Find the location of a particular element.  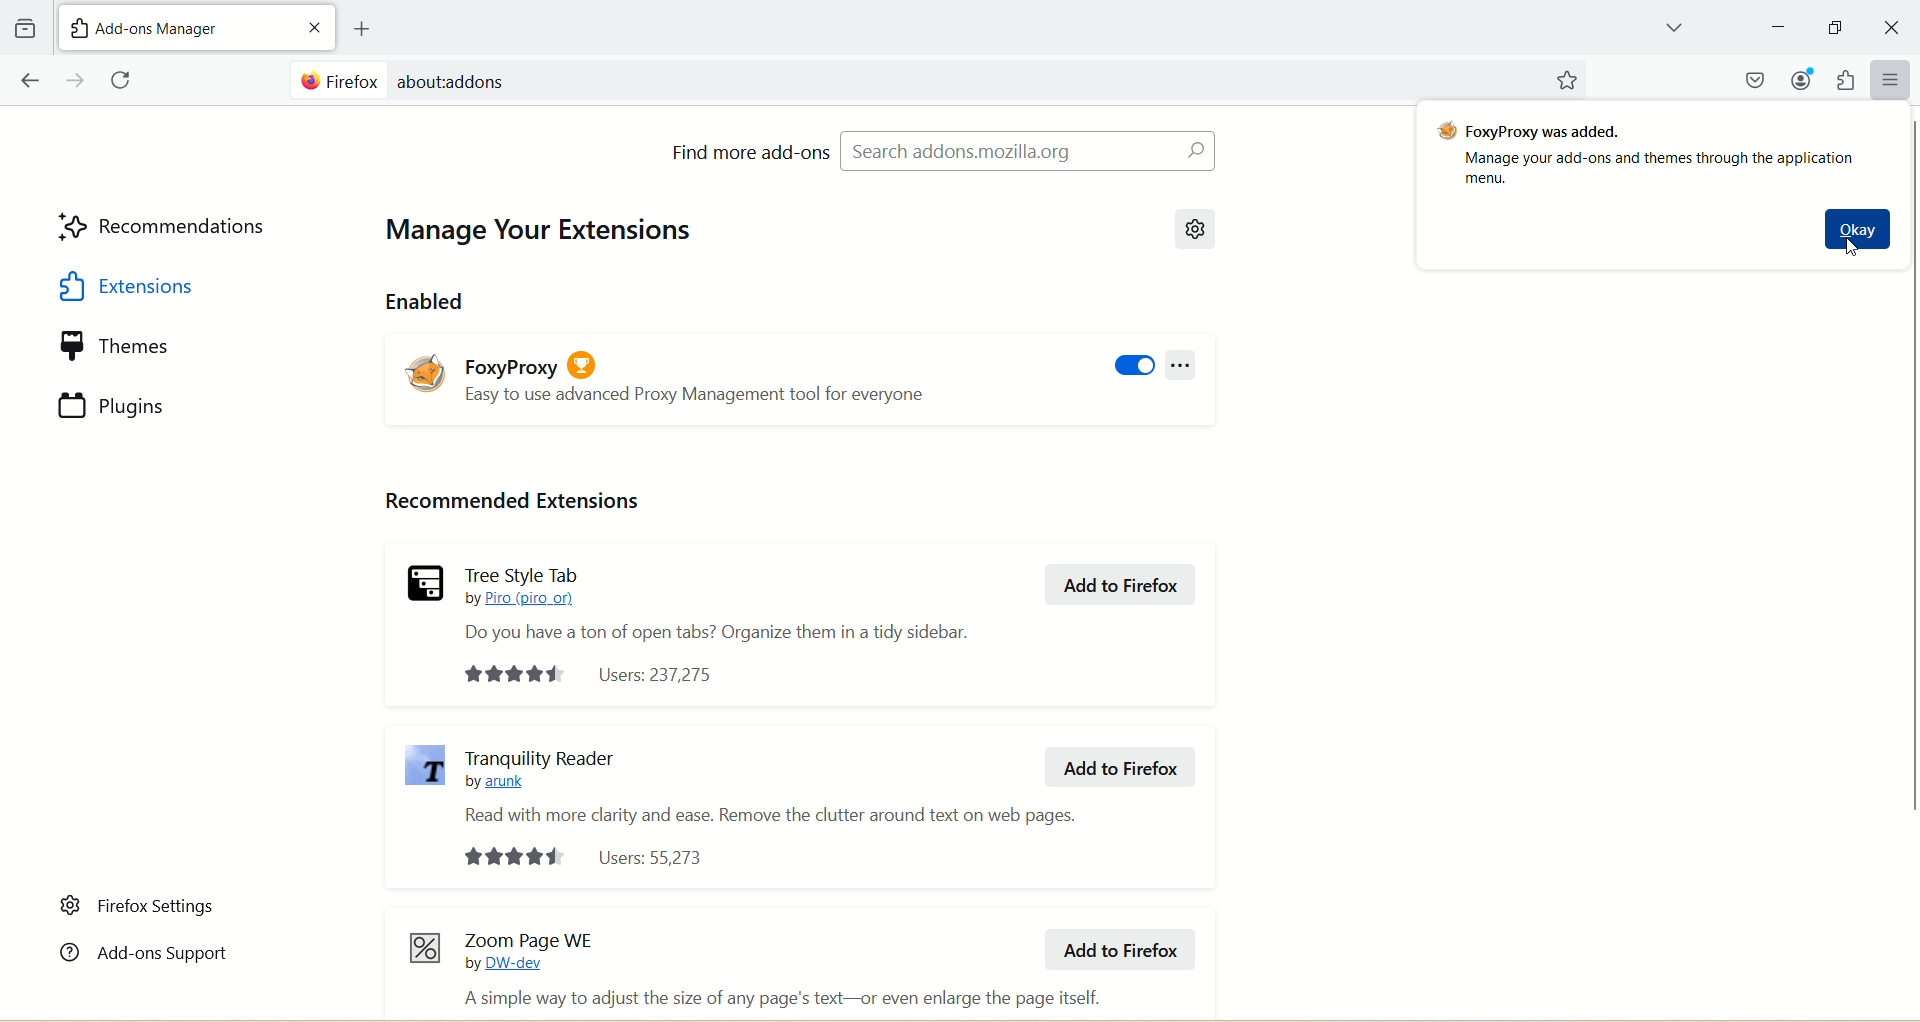

FoxyProxy was Added Notice is located at coordinates (1646, 152).